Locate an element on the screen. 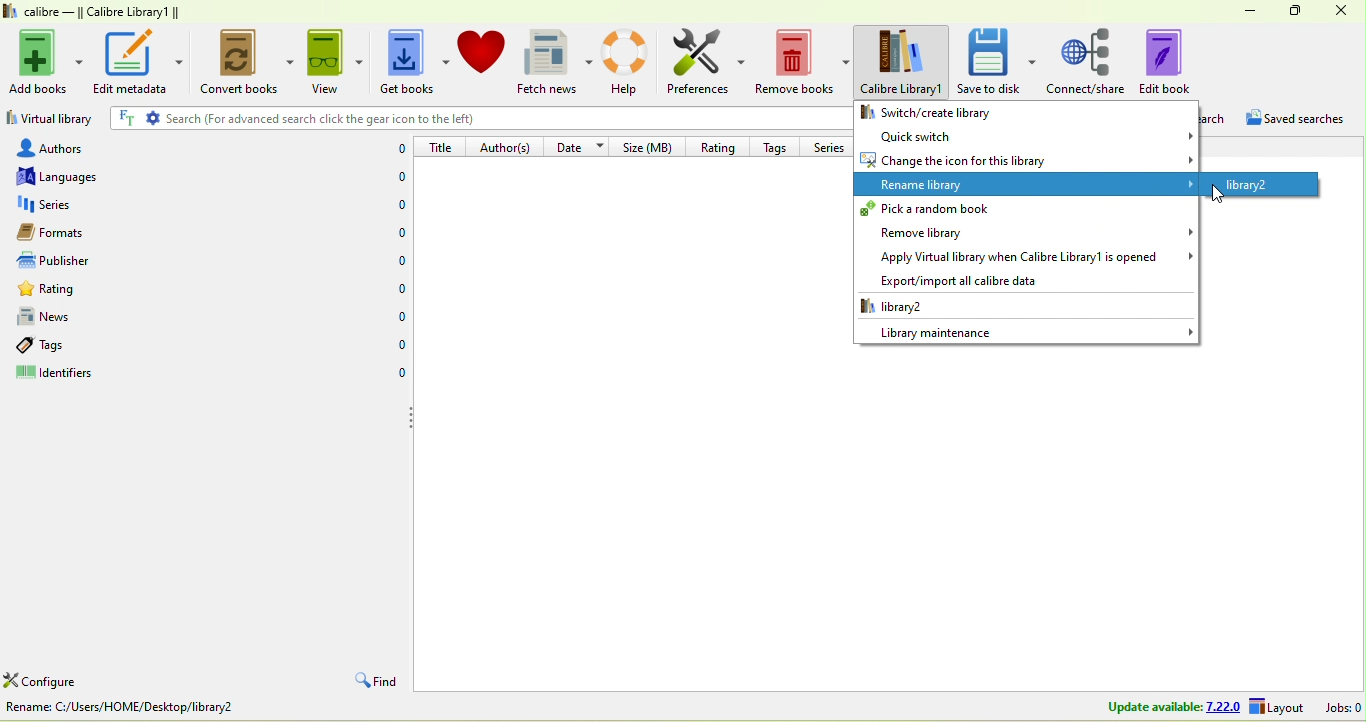  view is located at coordinates (333, 61).